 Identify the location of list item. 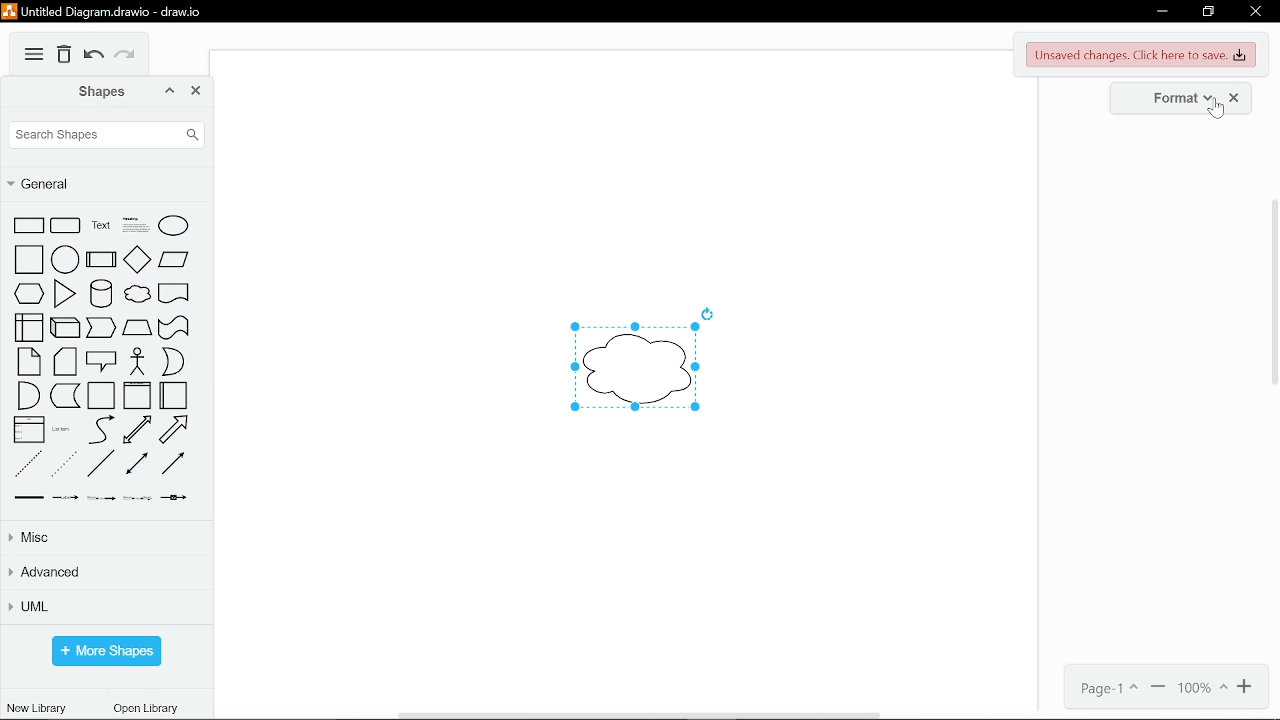
(64, 430).